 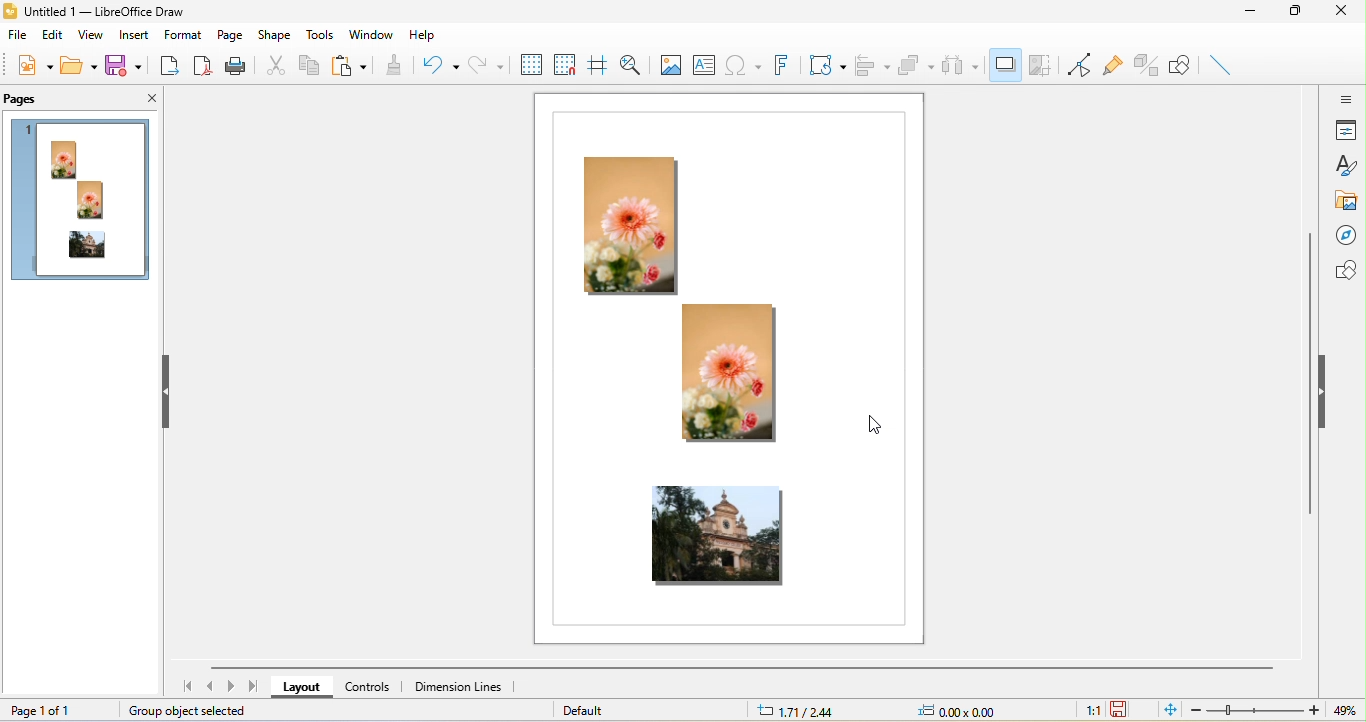 I want to click on snap to grids, so click(x=565, y=63).